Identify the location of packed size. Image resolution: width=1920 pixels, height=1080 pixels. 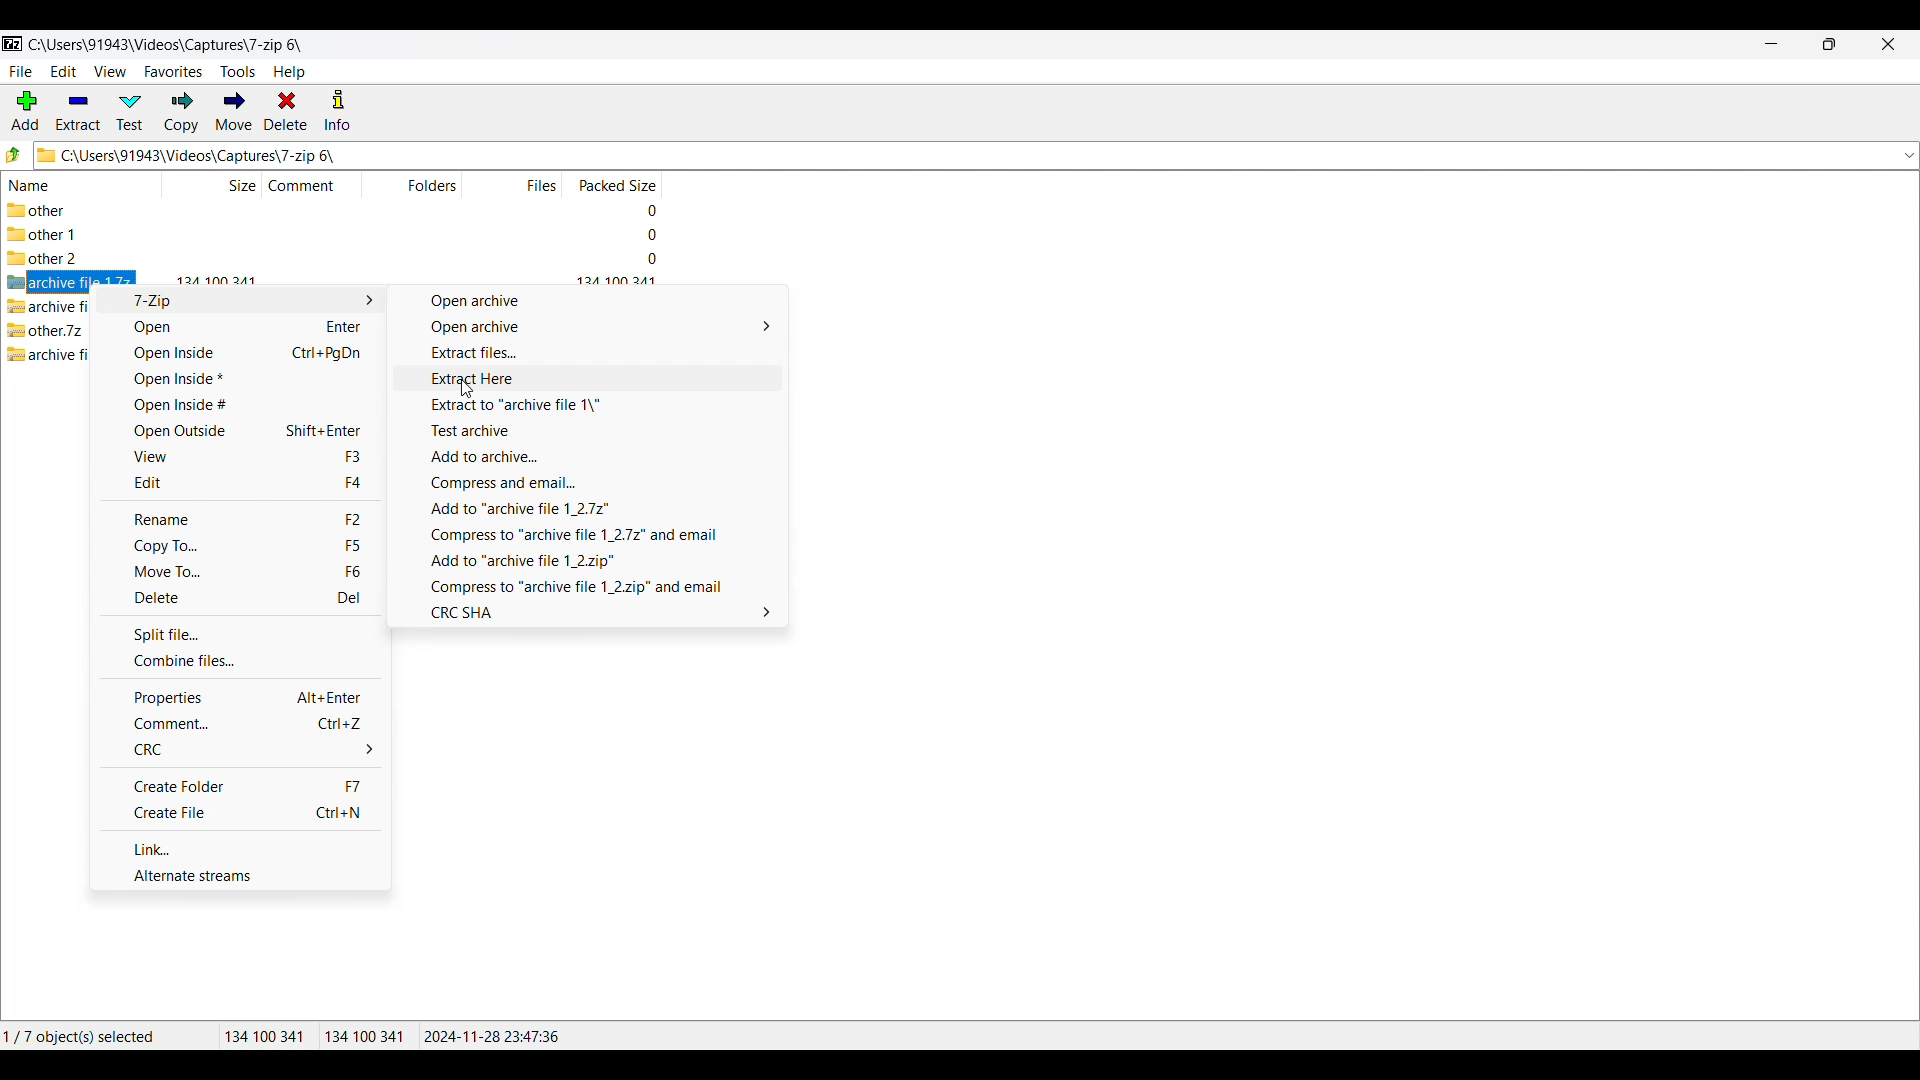
(646, 259).